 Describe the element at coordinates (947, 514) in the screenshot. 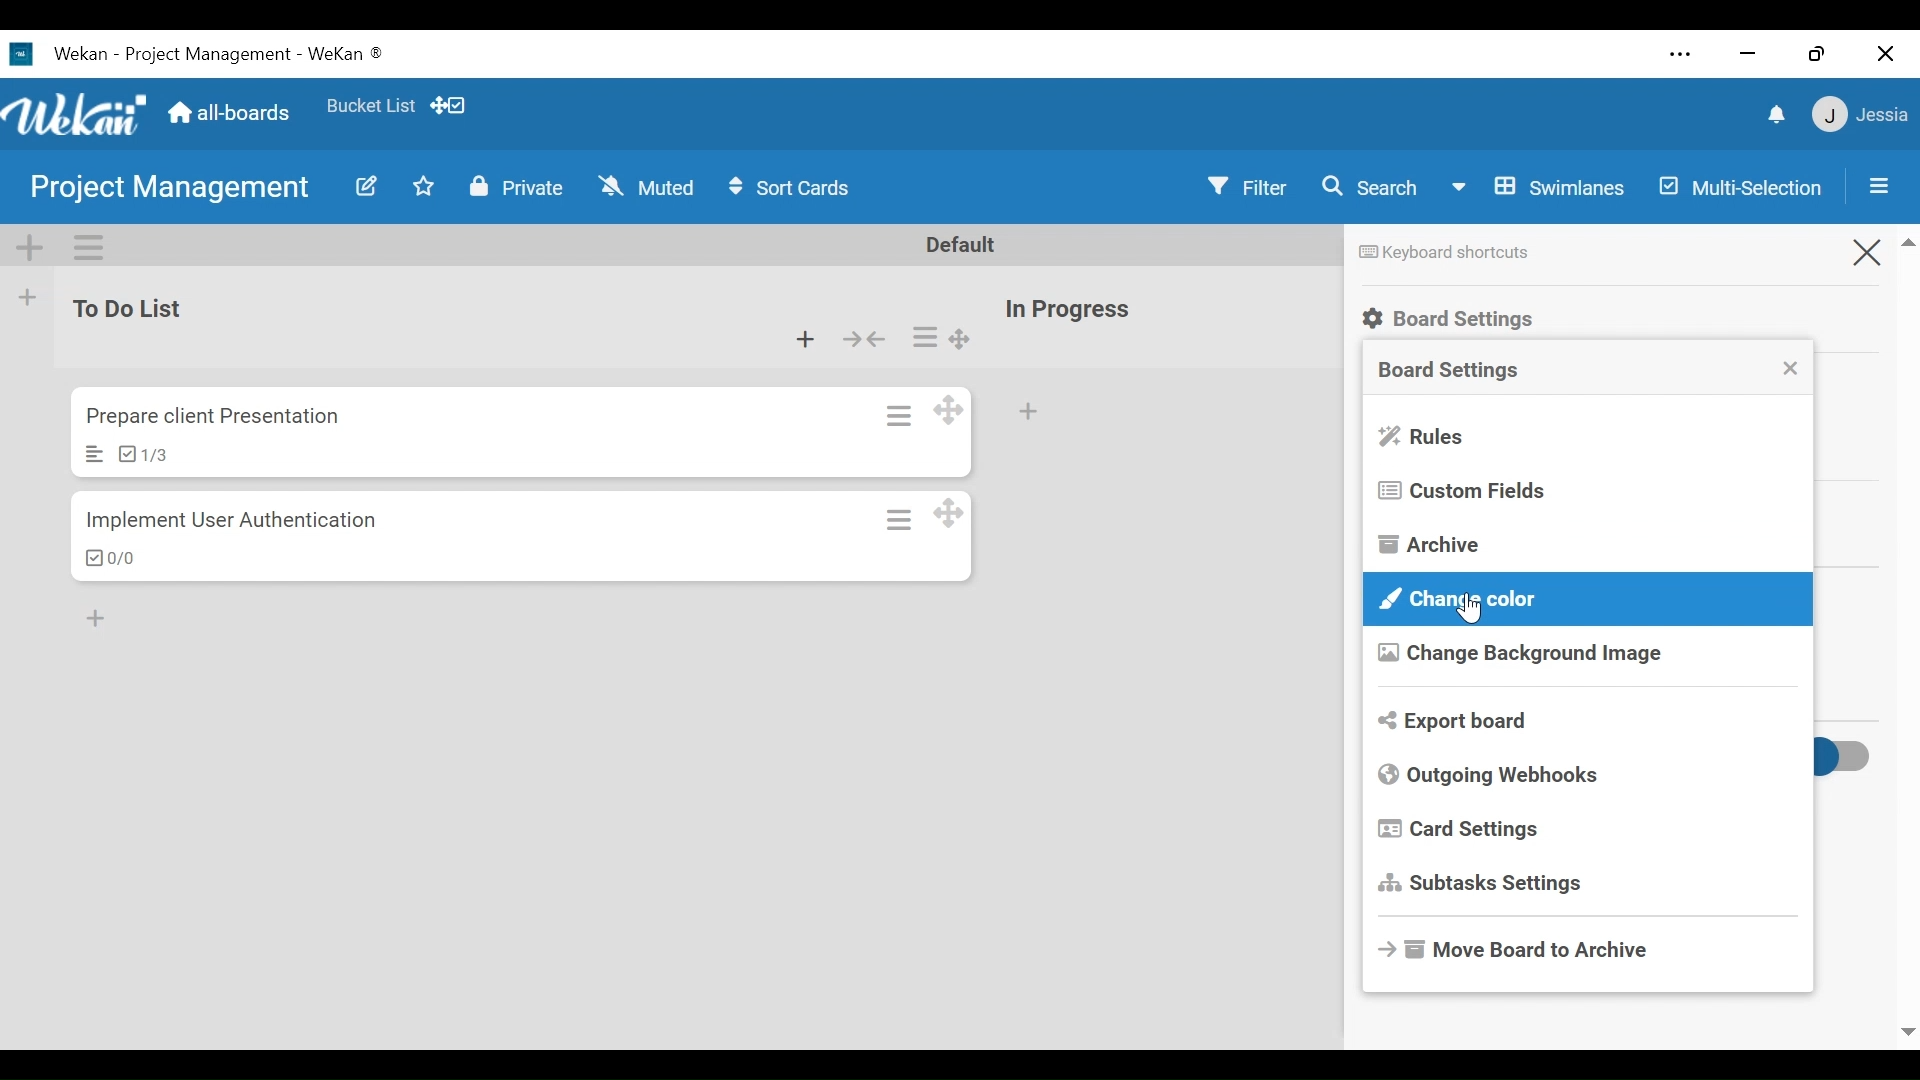

I see `Desktop drag handles` at that location.